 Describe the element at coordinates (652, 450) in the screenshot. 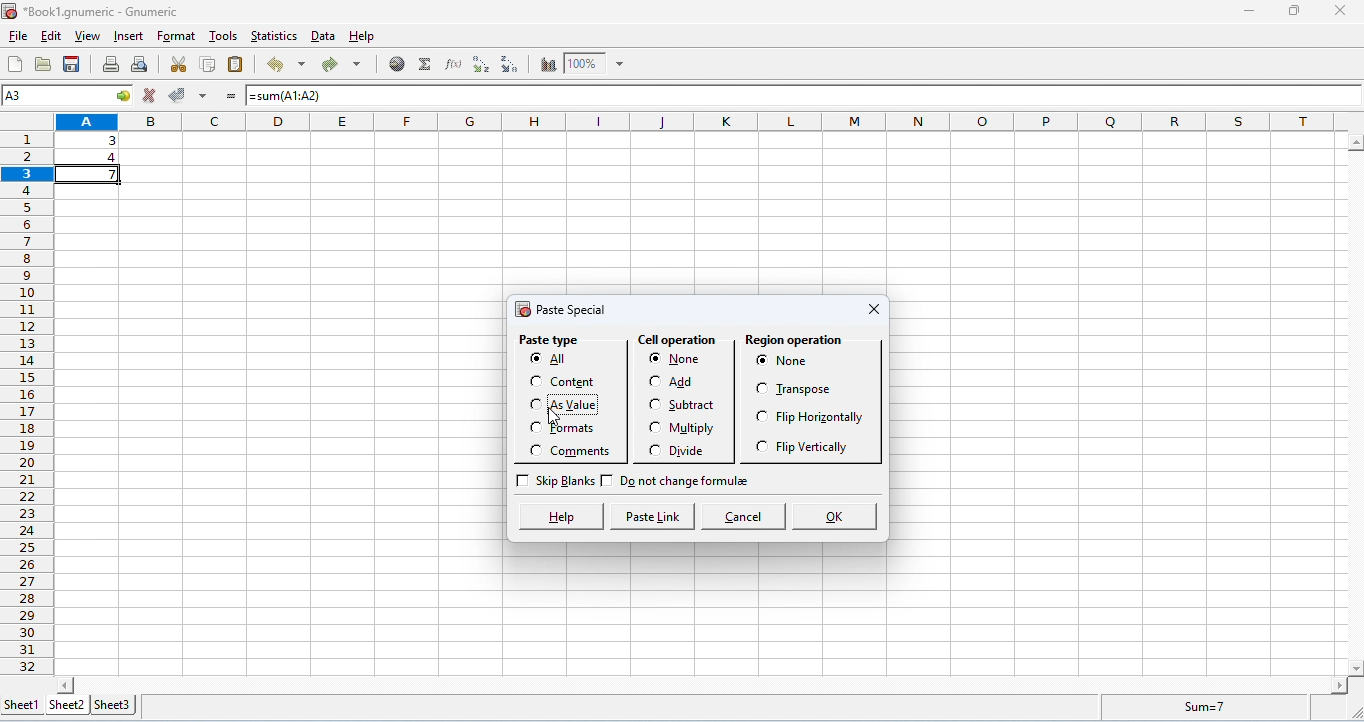

I see `Checkbox` at that location.